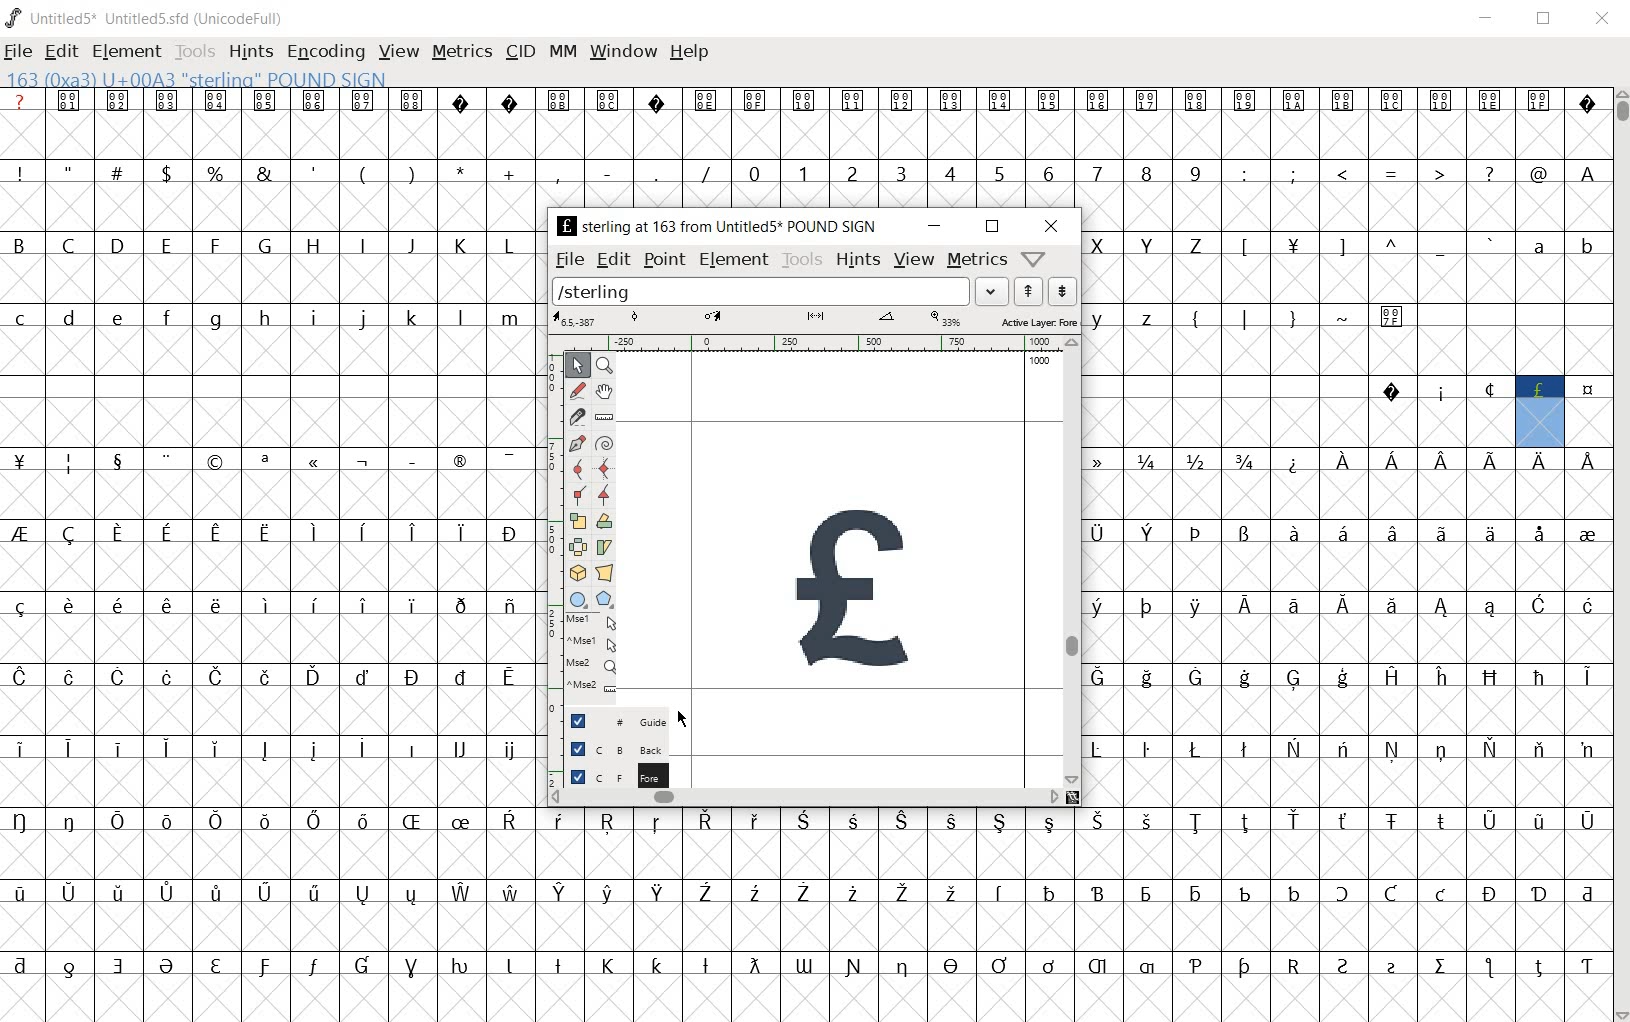 Image resolution: width=1630 pixels, height=1022 pixels. What do you see at coordinates (267, 172) in the screenshot?
I see `&` at bounding box center [267, 172].